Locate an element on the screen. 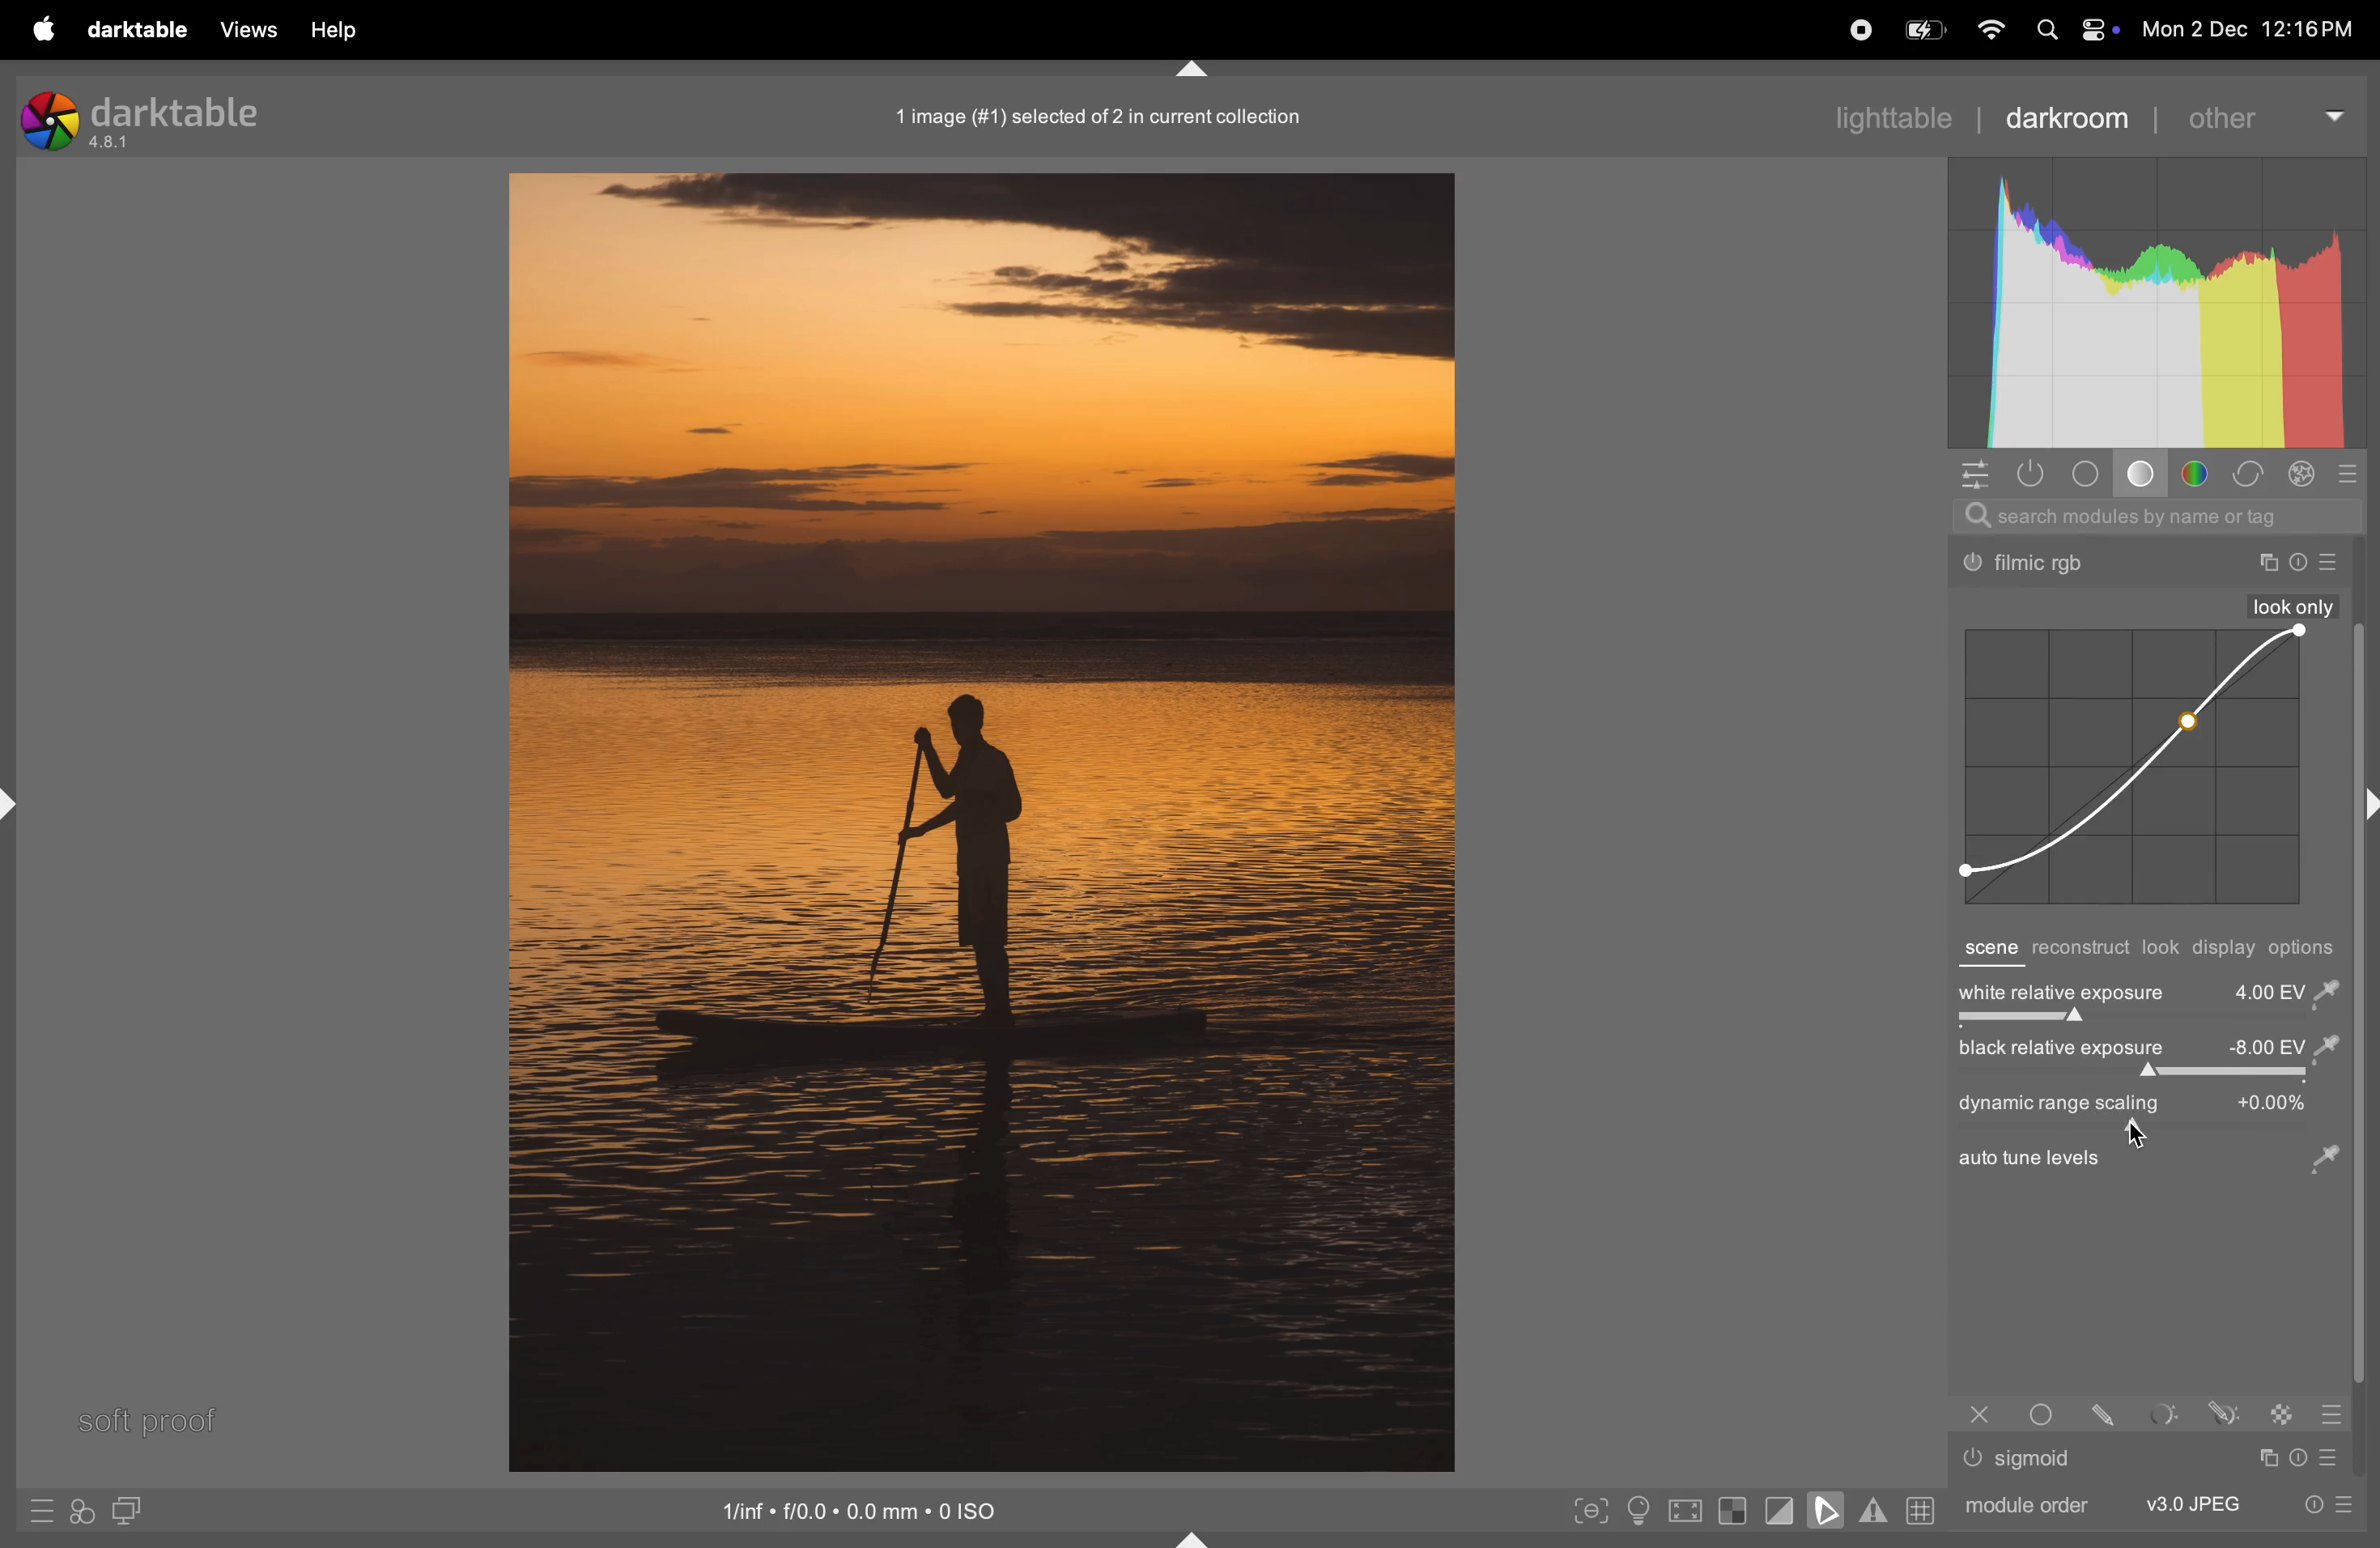  quick access panel is located at coordinates (1971, 473).